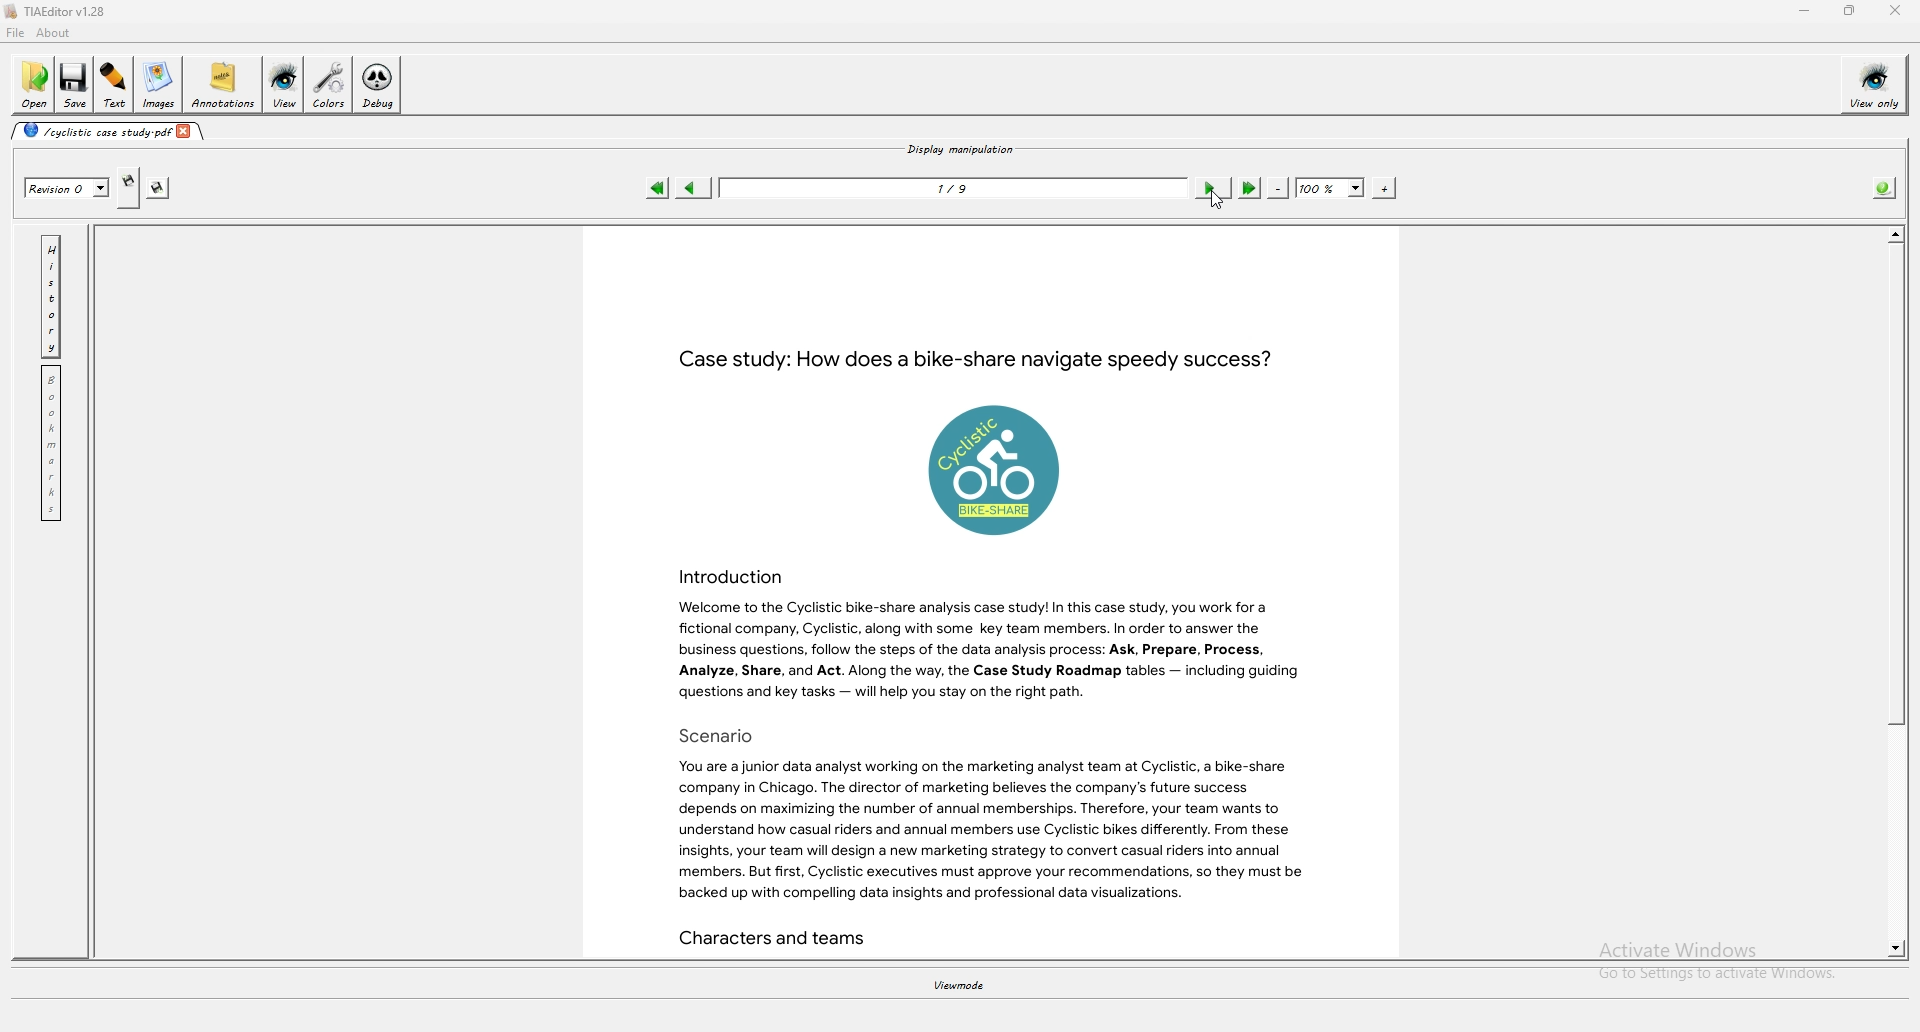  What do you see at coordinates (730, 575) in the screenshot?
I see `Introduction` at bounding box center [730, 575].